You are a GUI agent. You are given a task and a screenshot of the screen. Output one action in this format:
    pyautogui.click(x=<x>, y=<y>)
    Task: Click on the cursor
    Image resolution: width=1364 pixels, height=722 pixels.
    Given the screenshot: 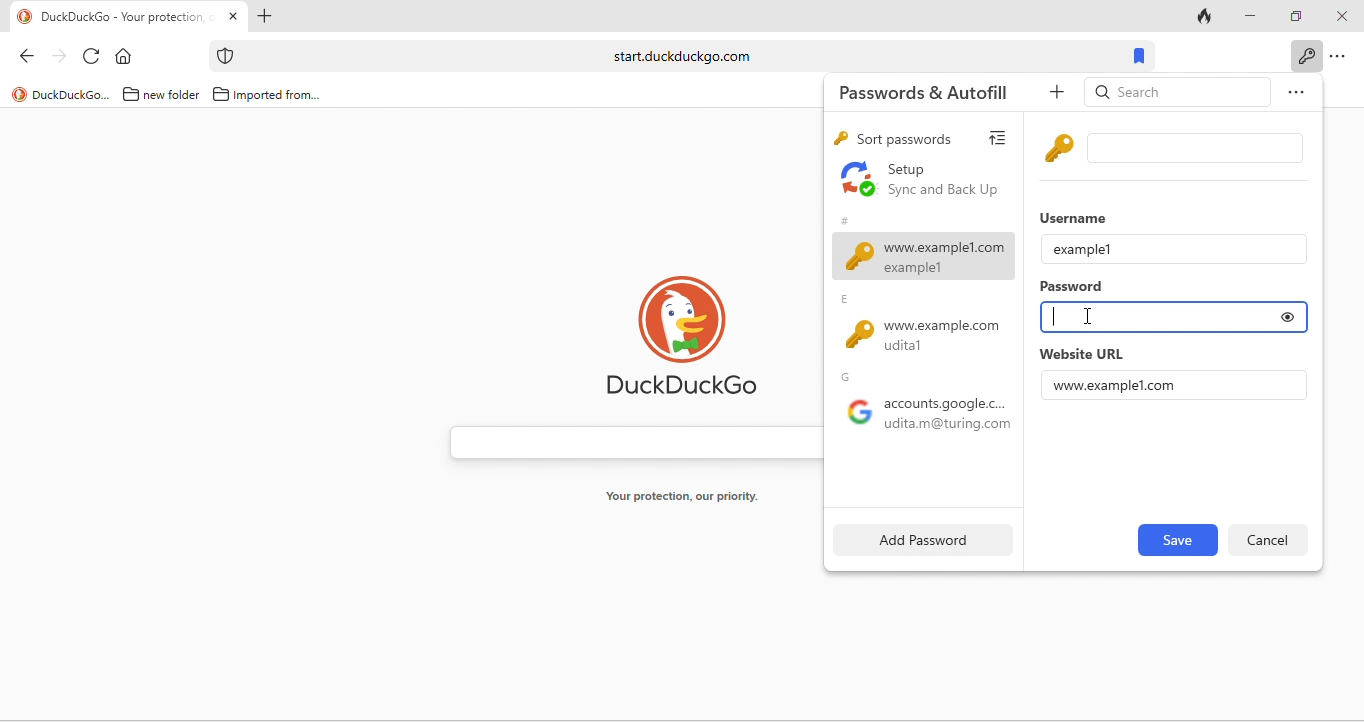 What is the action you would take?
    pyautogui.click(x=1087, y=317)
    